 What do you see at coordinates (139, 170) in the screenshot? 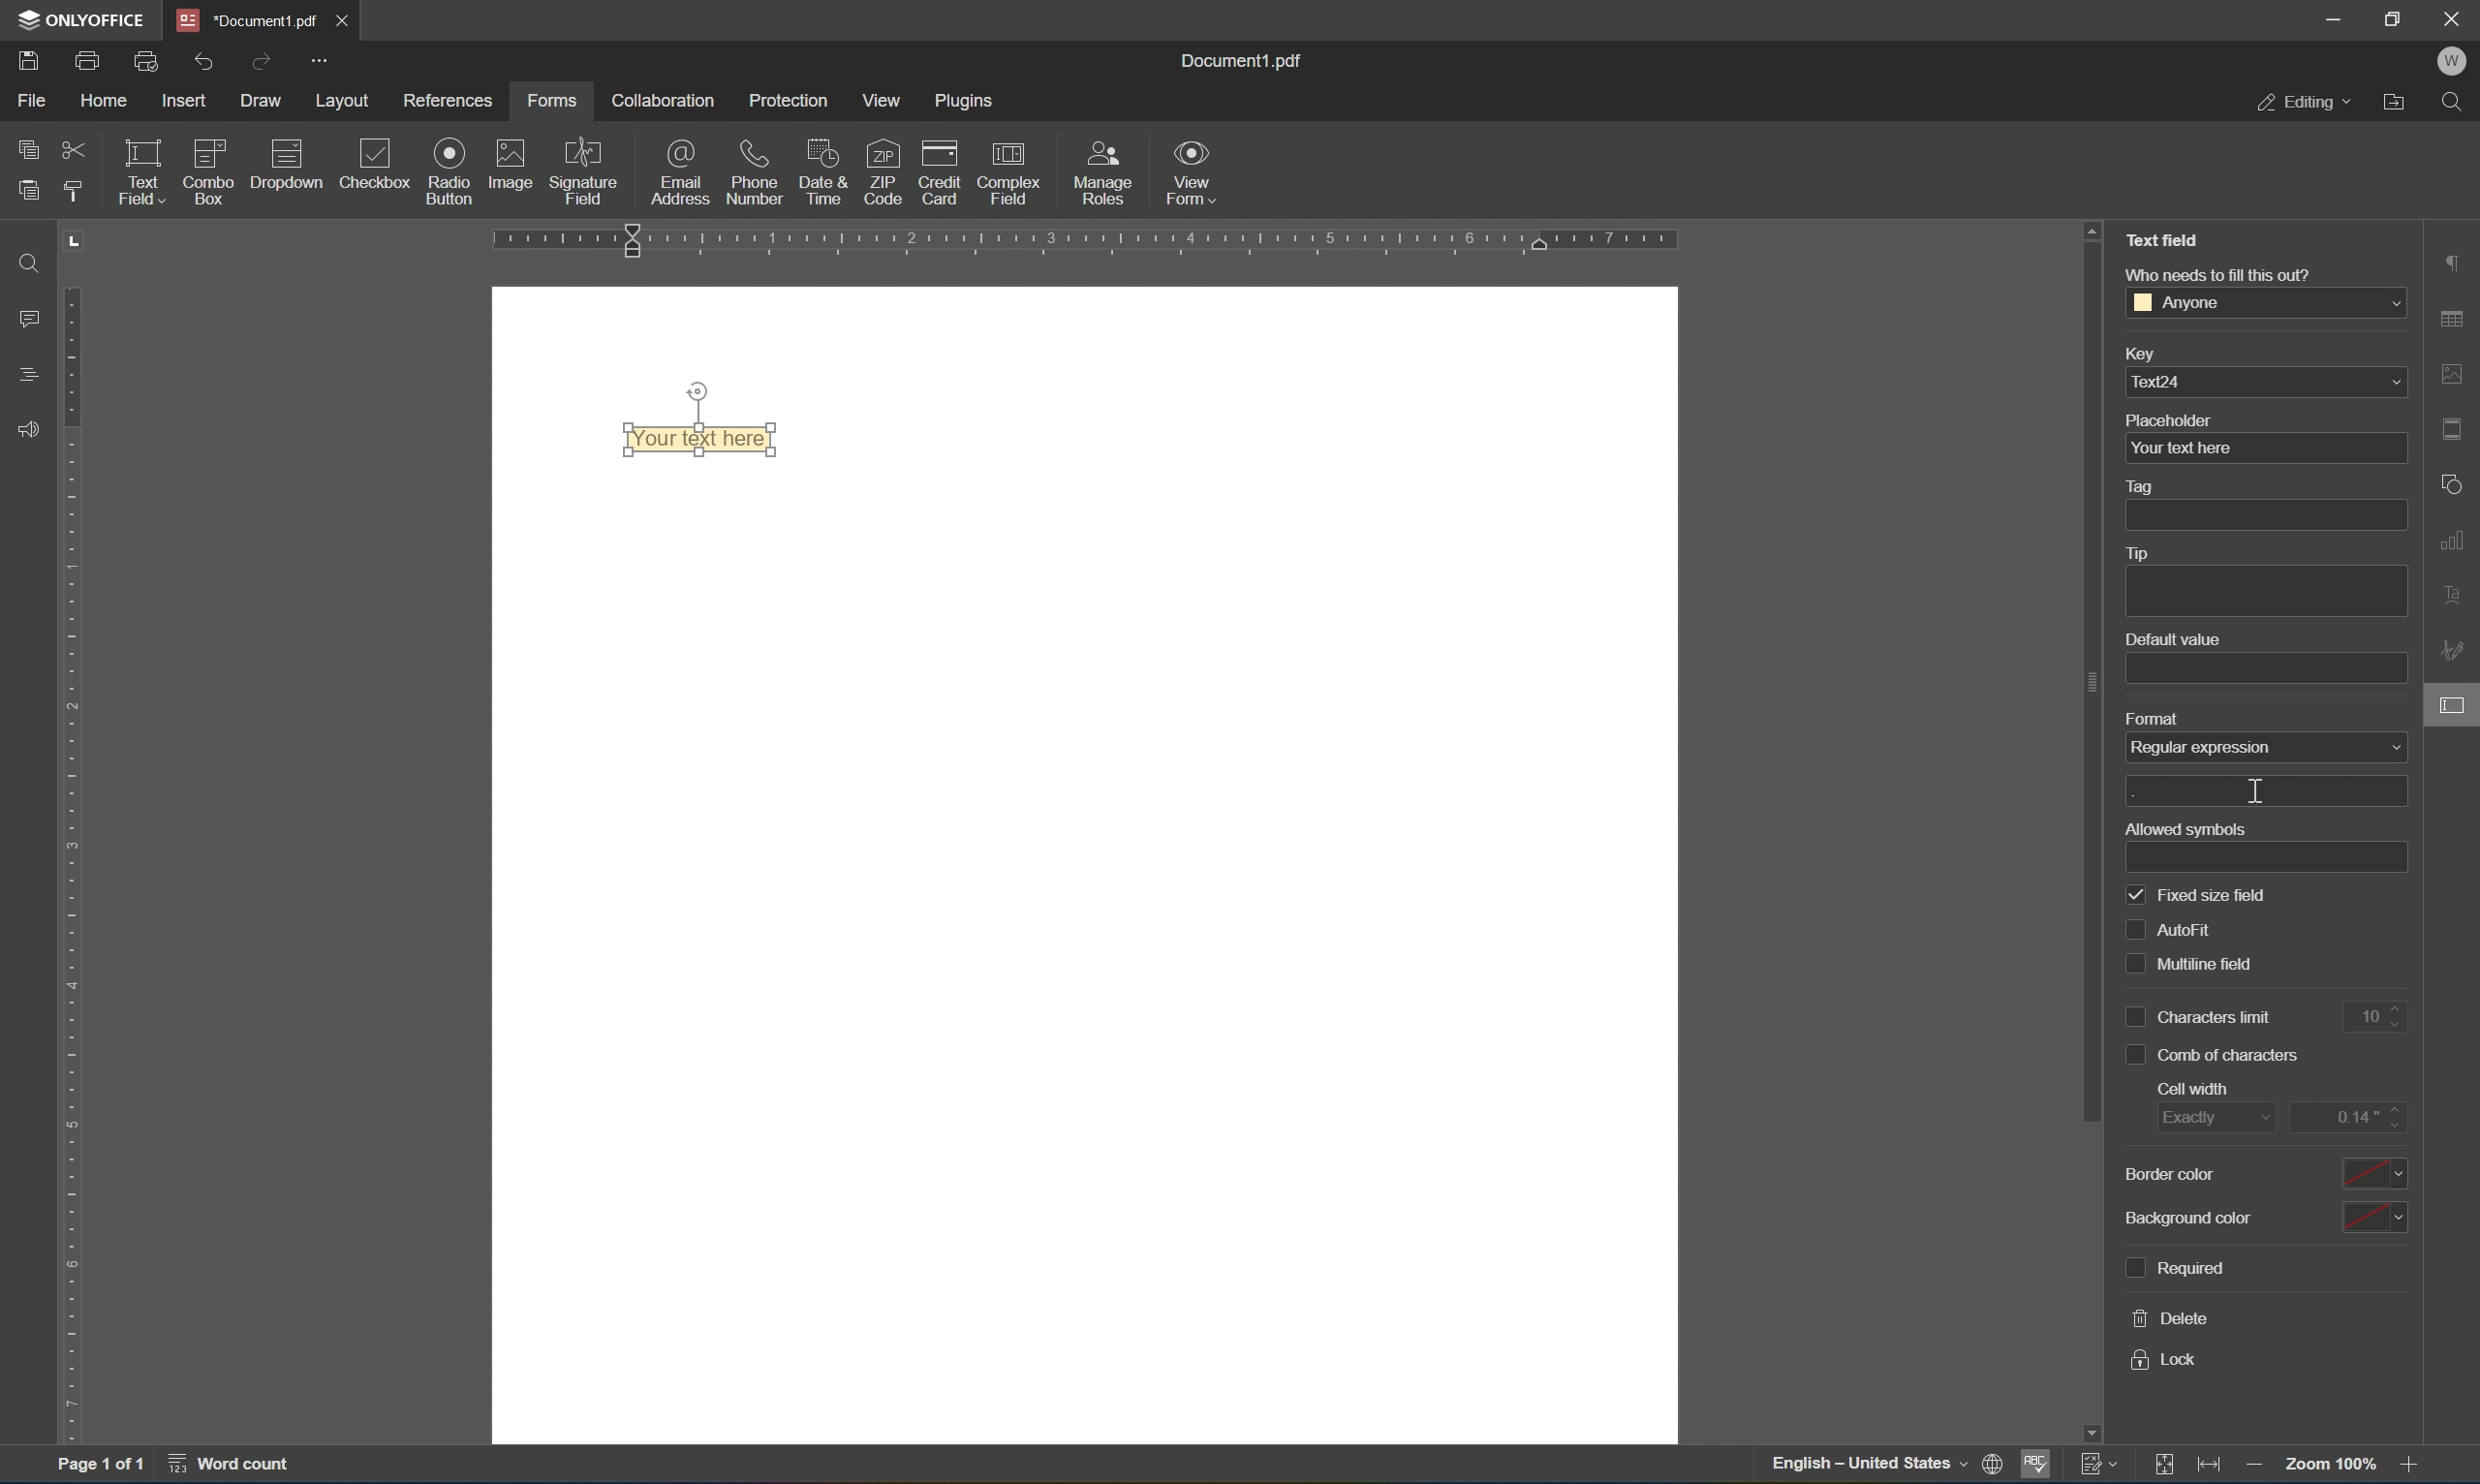
I see `text field` at bounding box center [139, 170].